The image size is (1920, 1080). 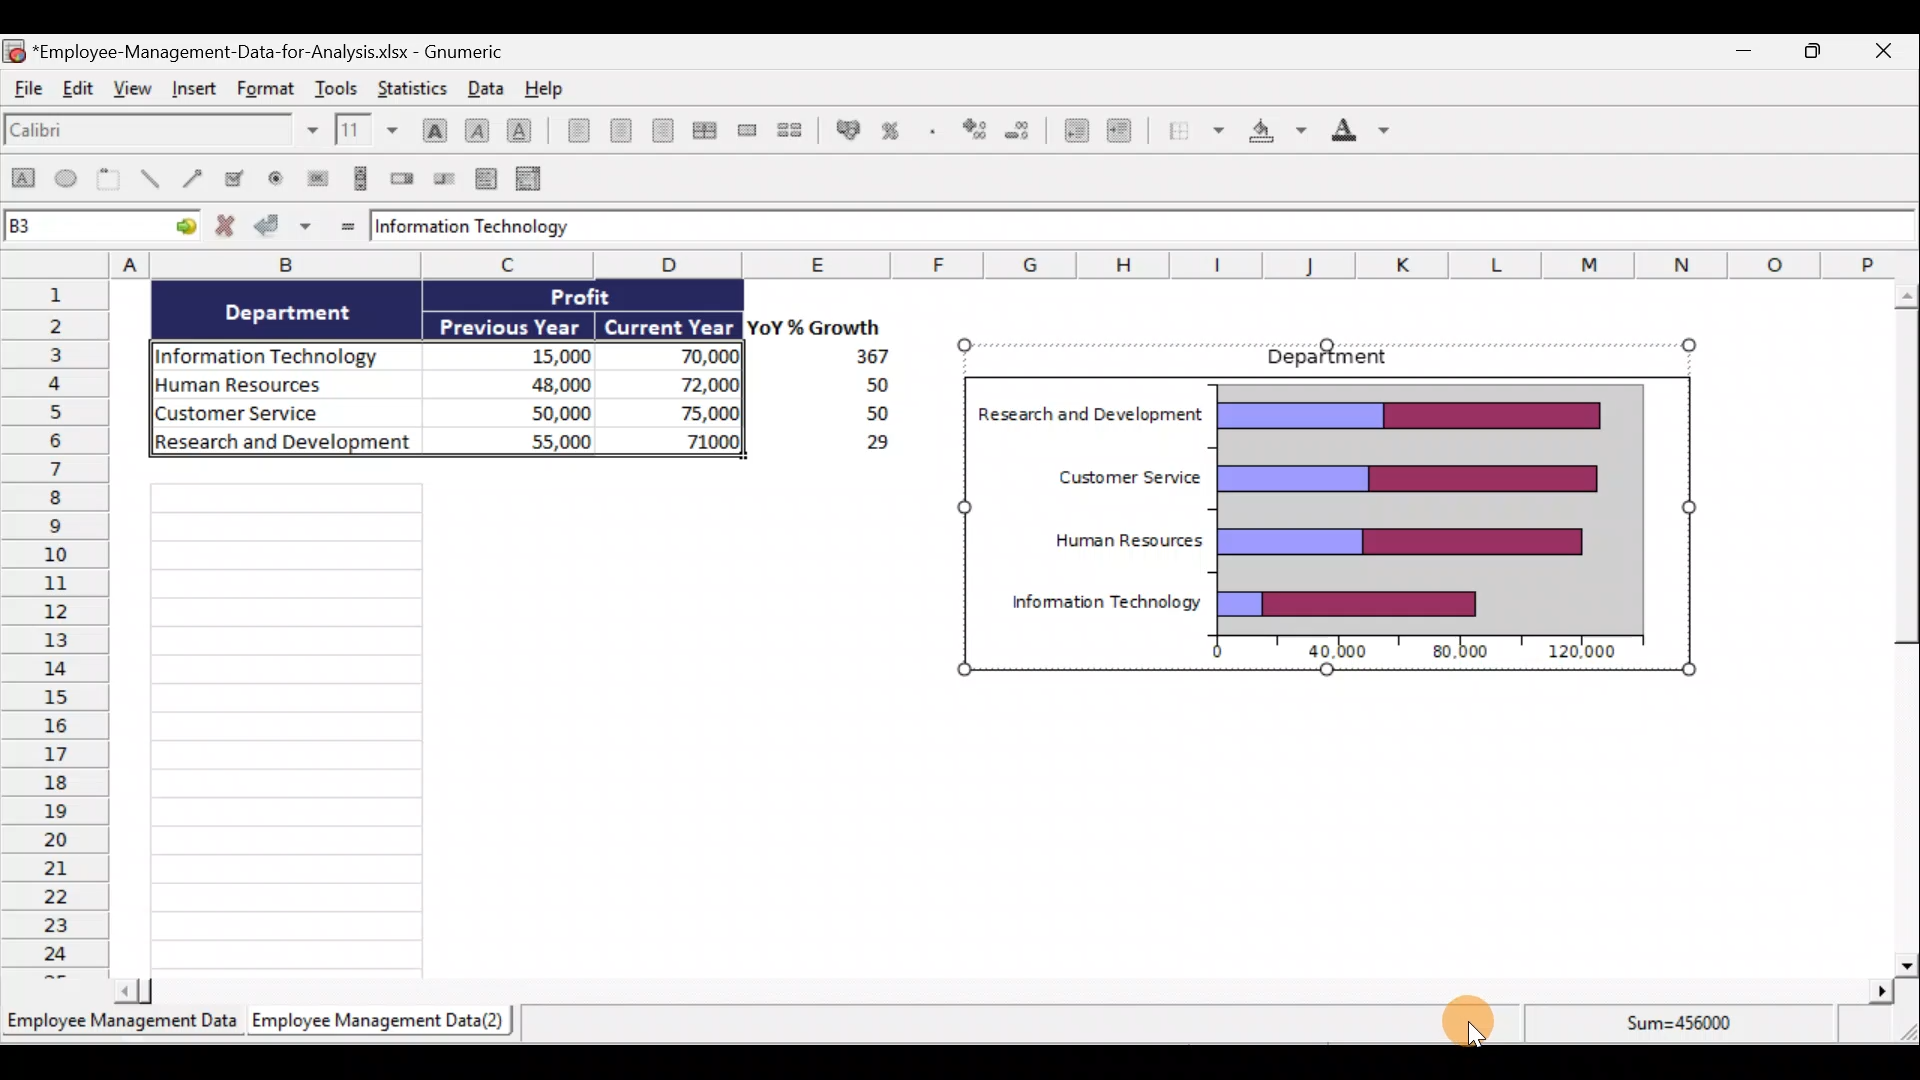 I want to click on Rows, so click(x=55, y=626).